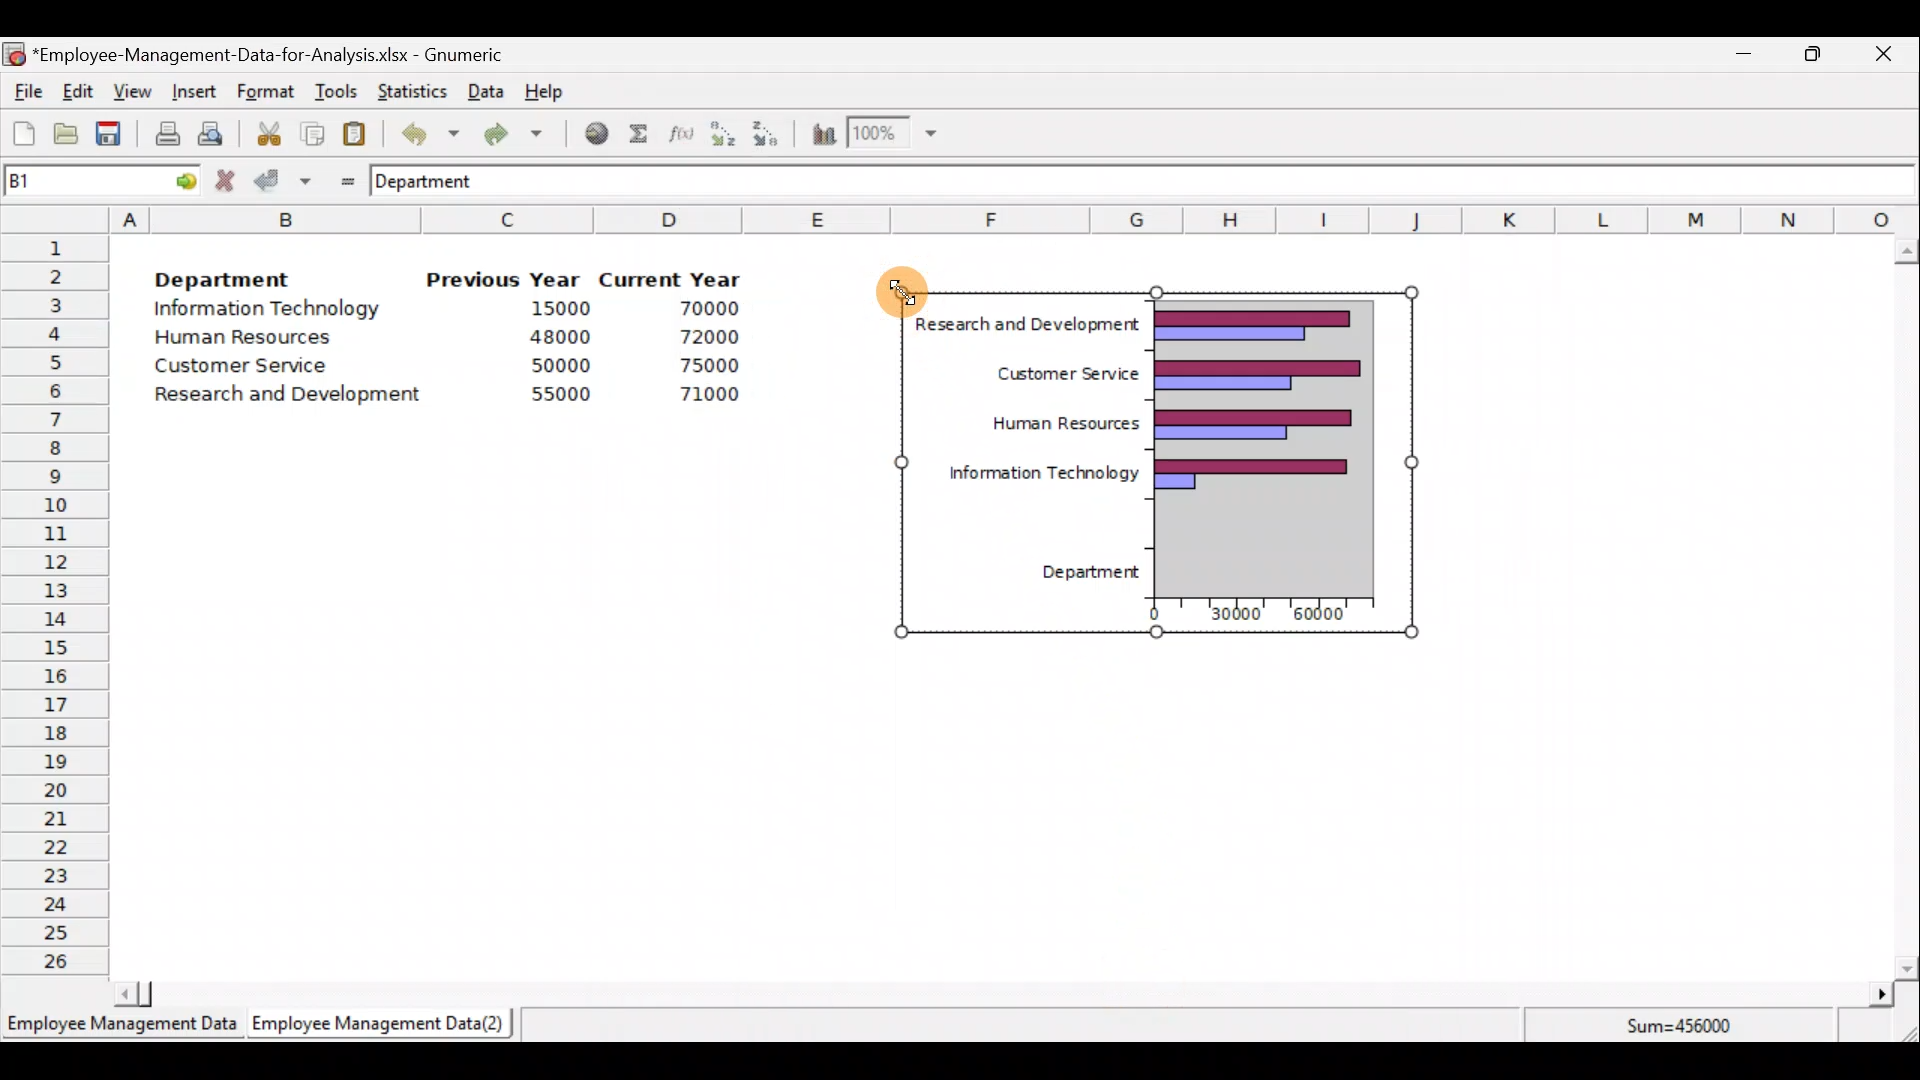 This screenshot has height=1080, width=1920. What do you see at coordinates (1264, 450) in the screenshot?
I see `Chart preview` at bounding box center [1264, 450].